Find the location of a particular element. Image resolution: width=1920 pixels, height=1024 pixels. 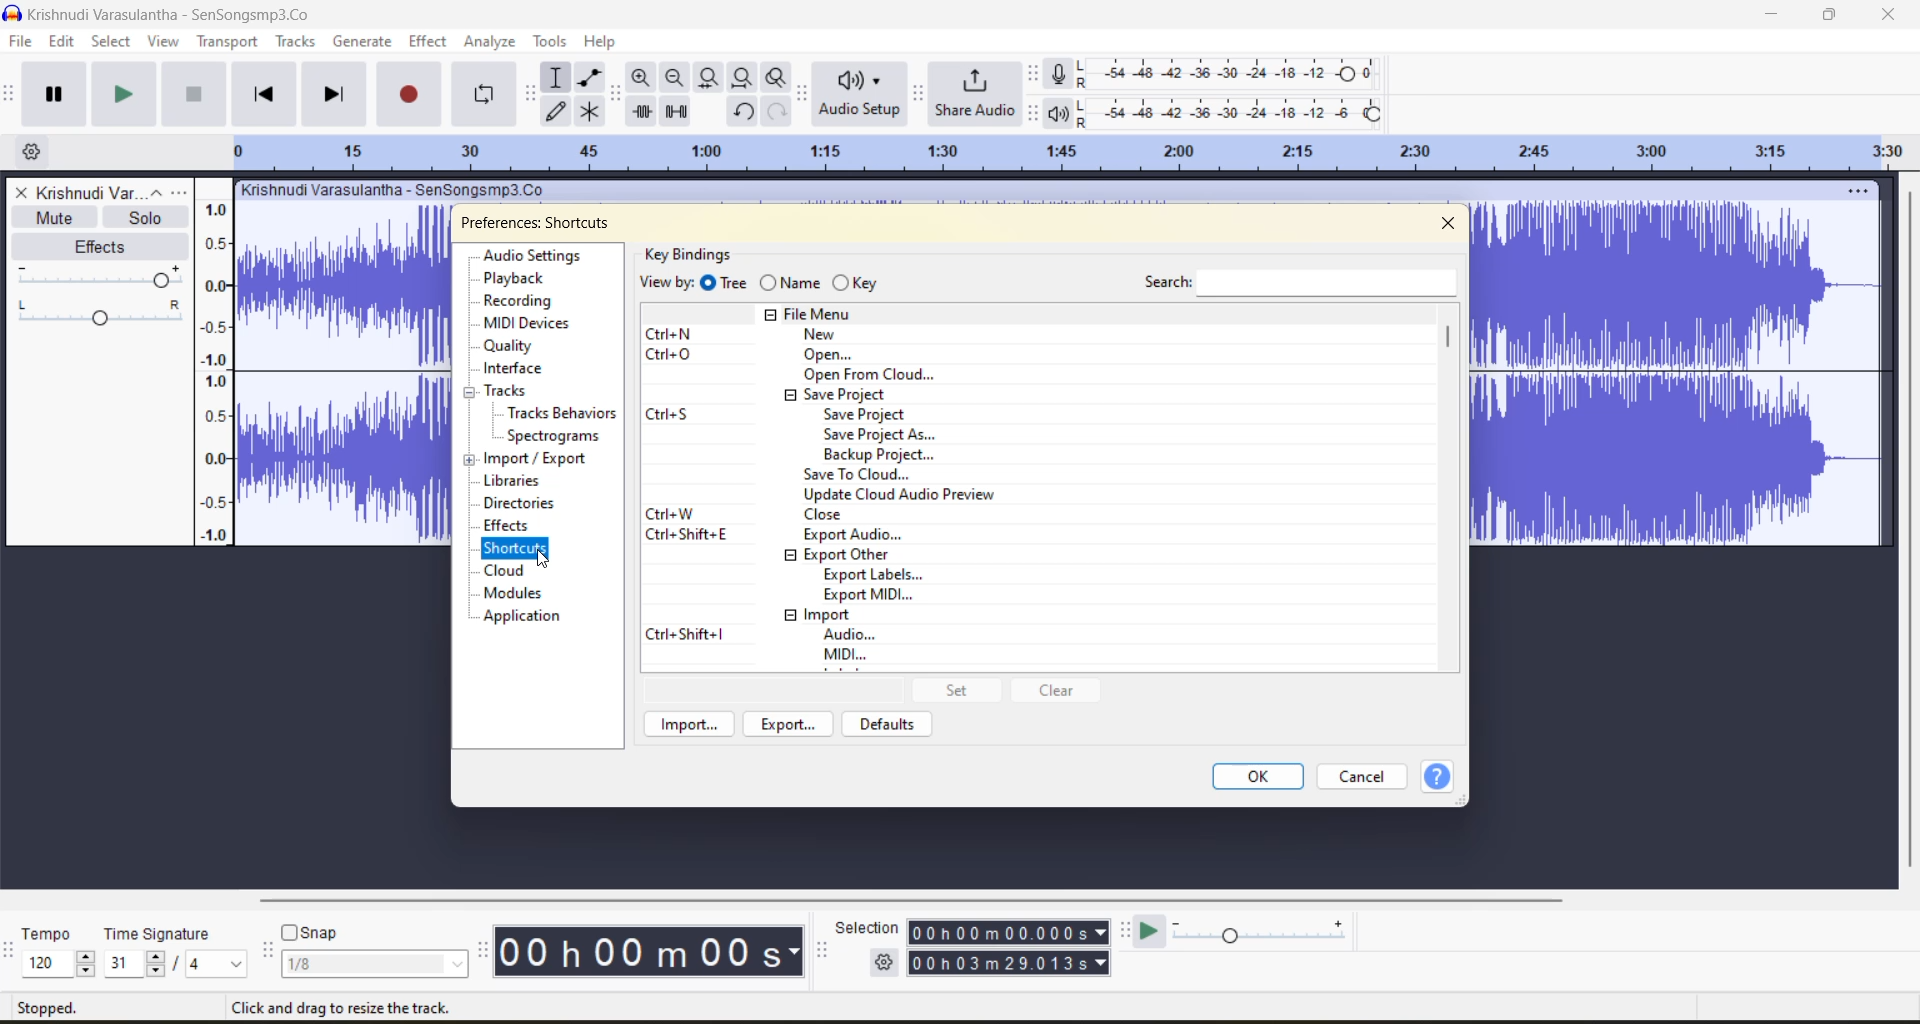

recording level is located at coordinates (1229, 74).